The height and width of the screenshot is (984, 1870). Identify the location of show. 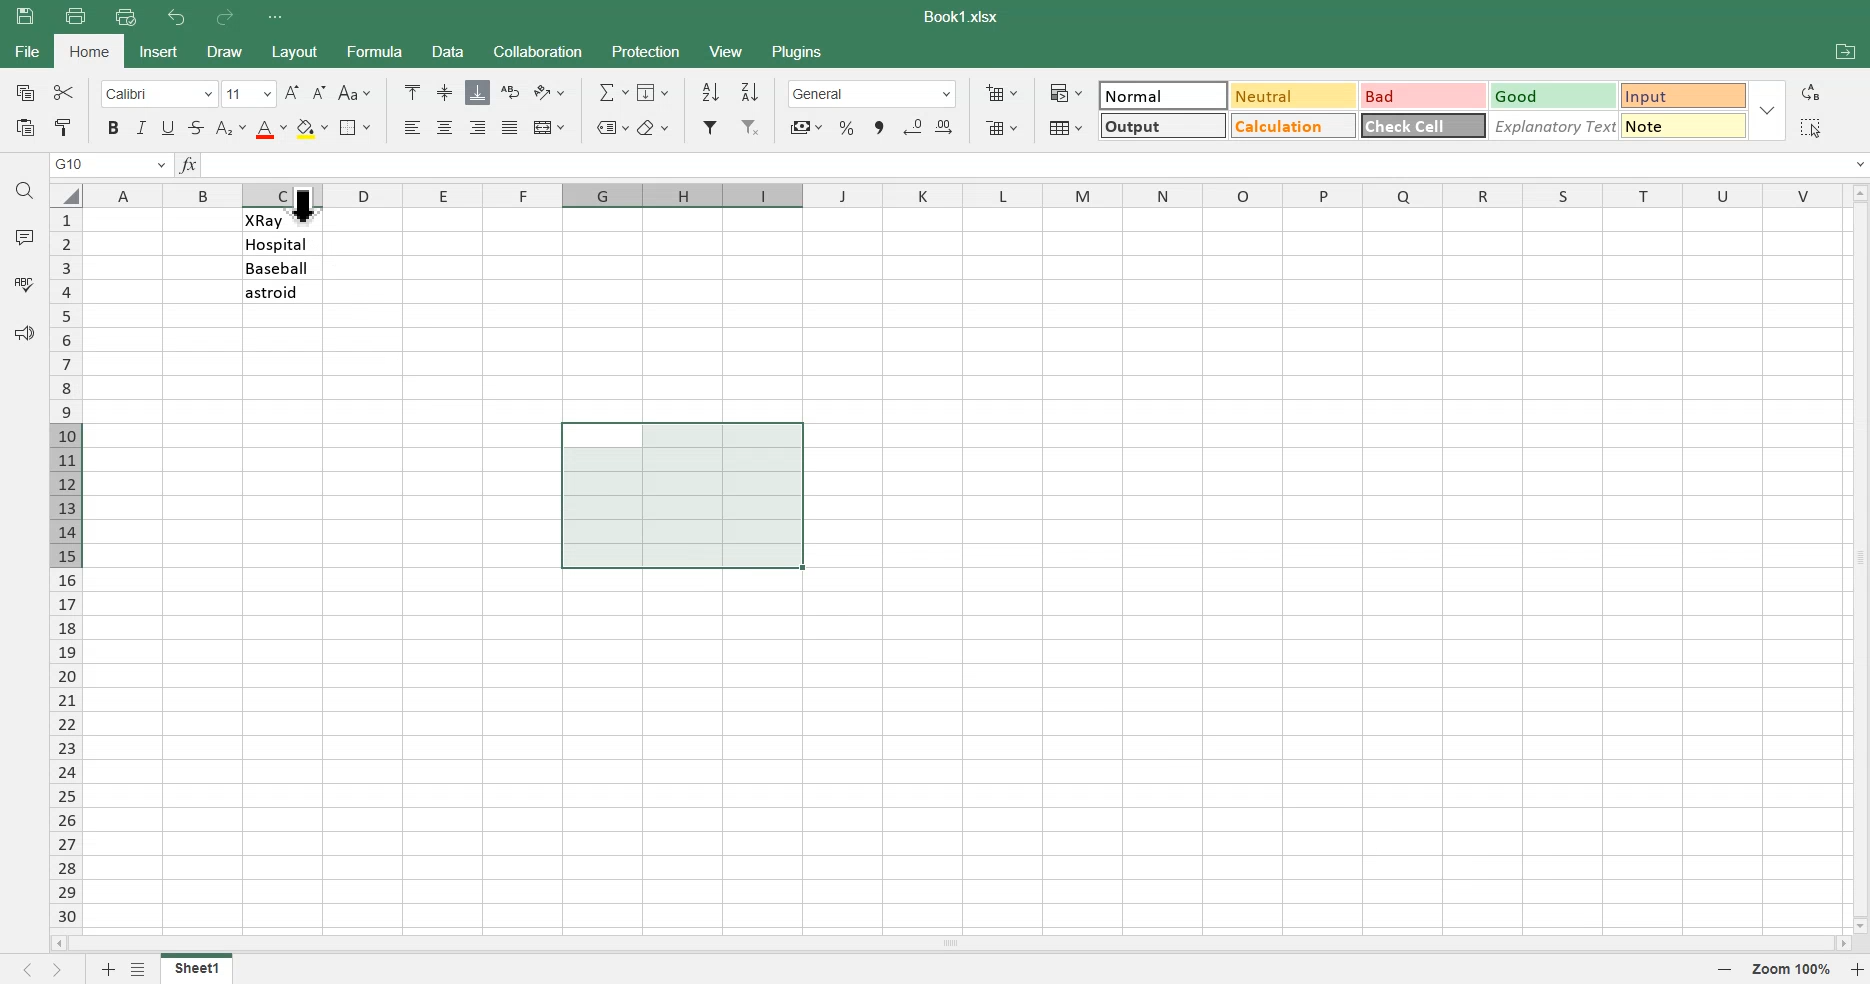
(1772, 110).